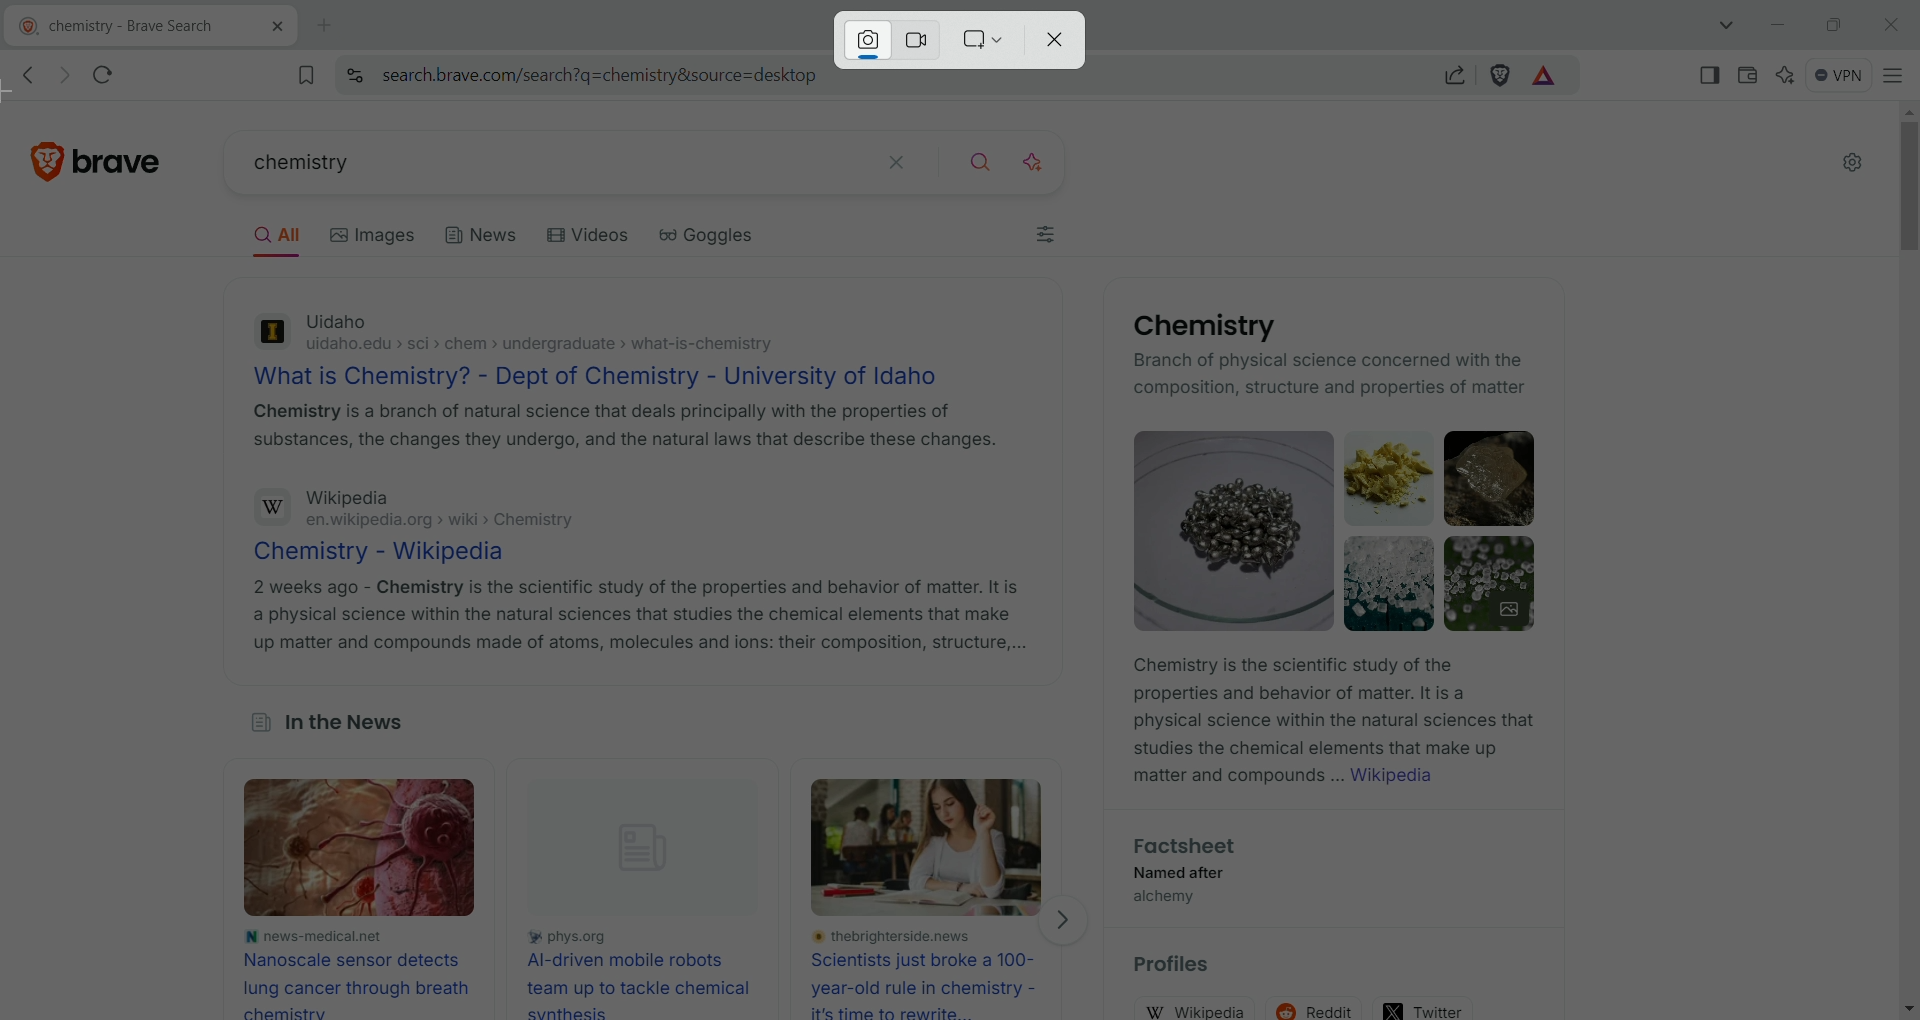 The image size is (1920, 1020). What do you see at coordinates (1198, 326) in the screenshot?
I see `Chemistry` at bounding box center [1198, 326].